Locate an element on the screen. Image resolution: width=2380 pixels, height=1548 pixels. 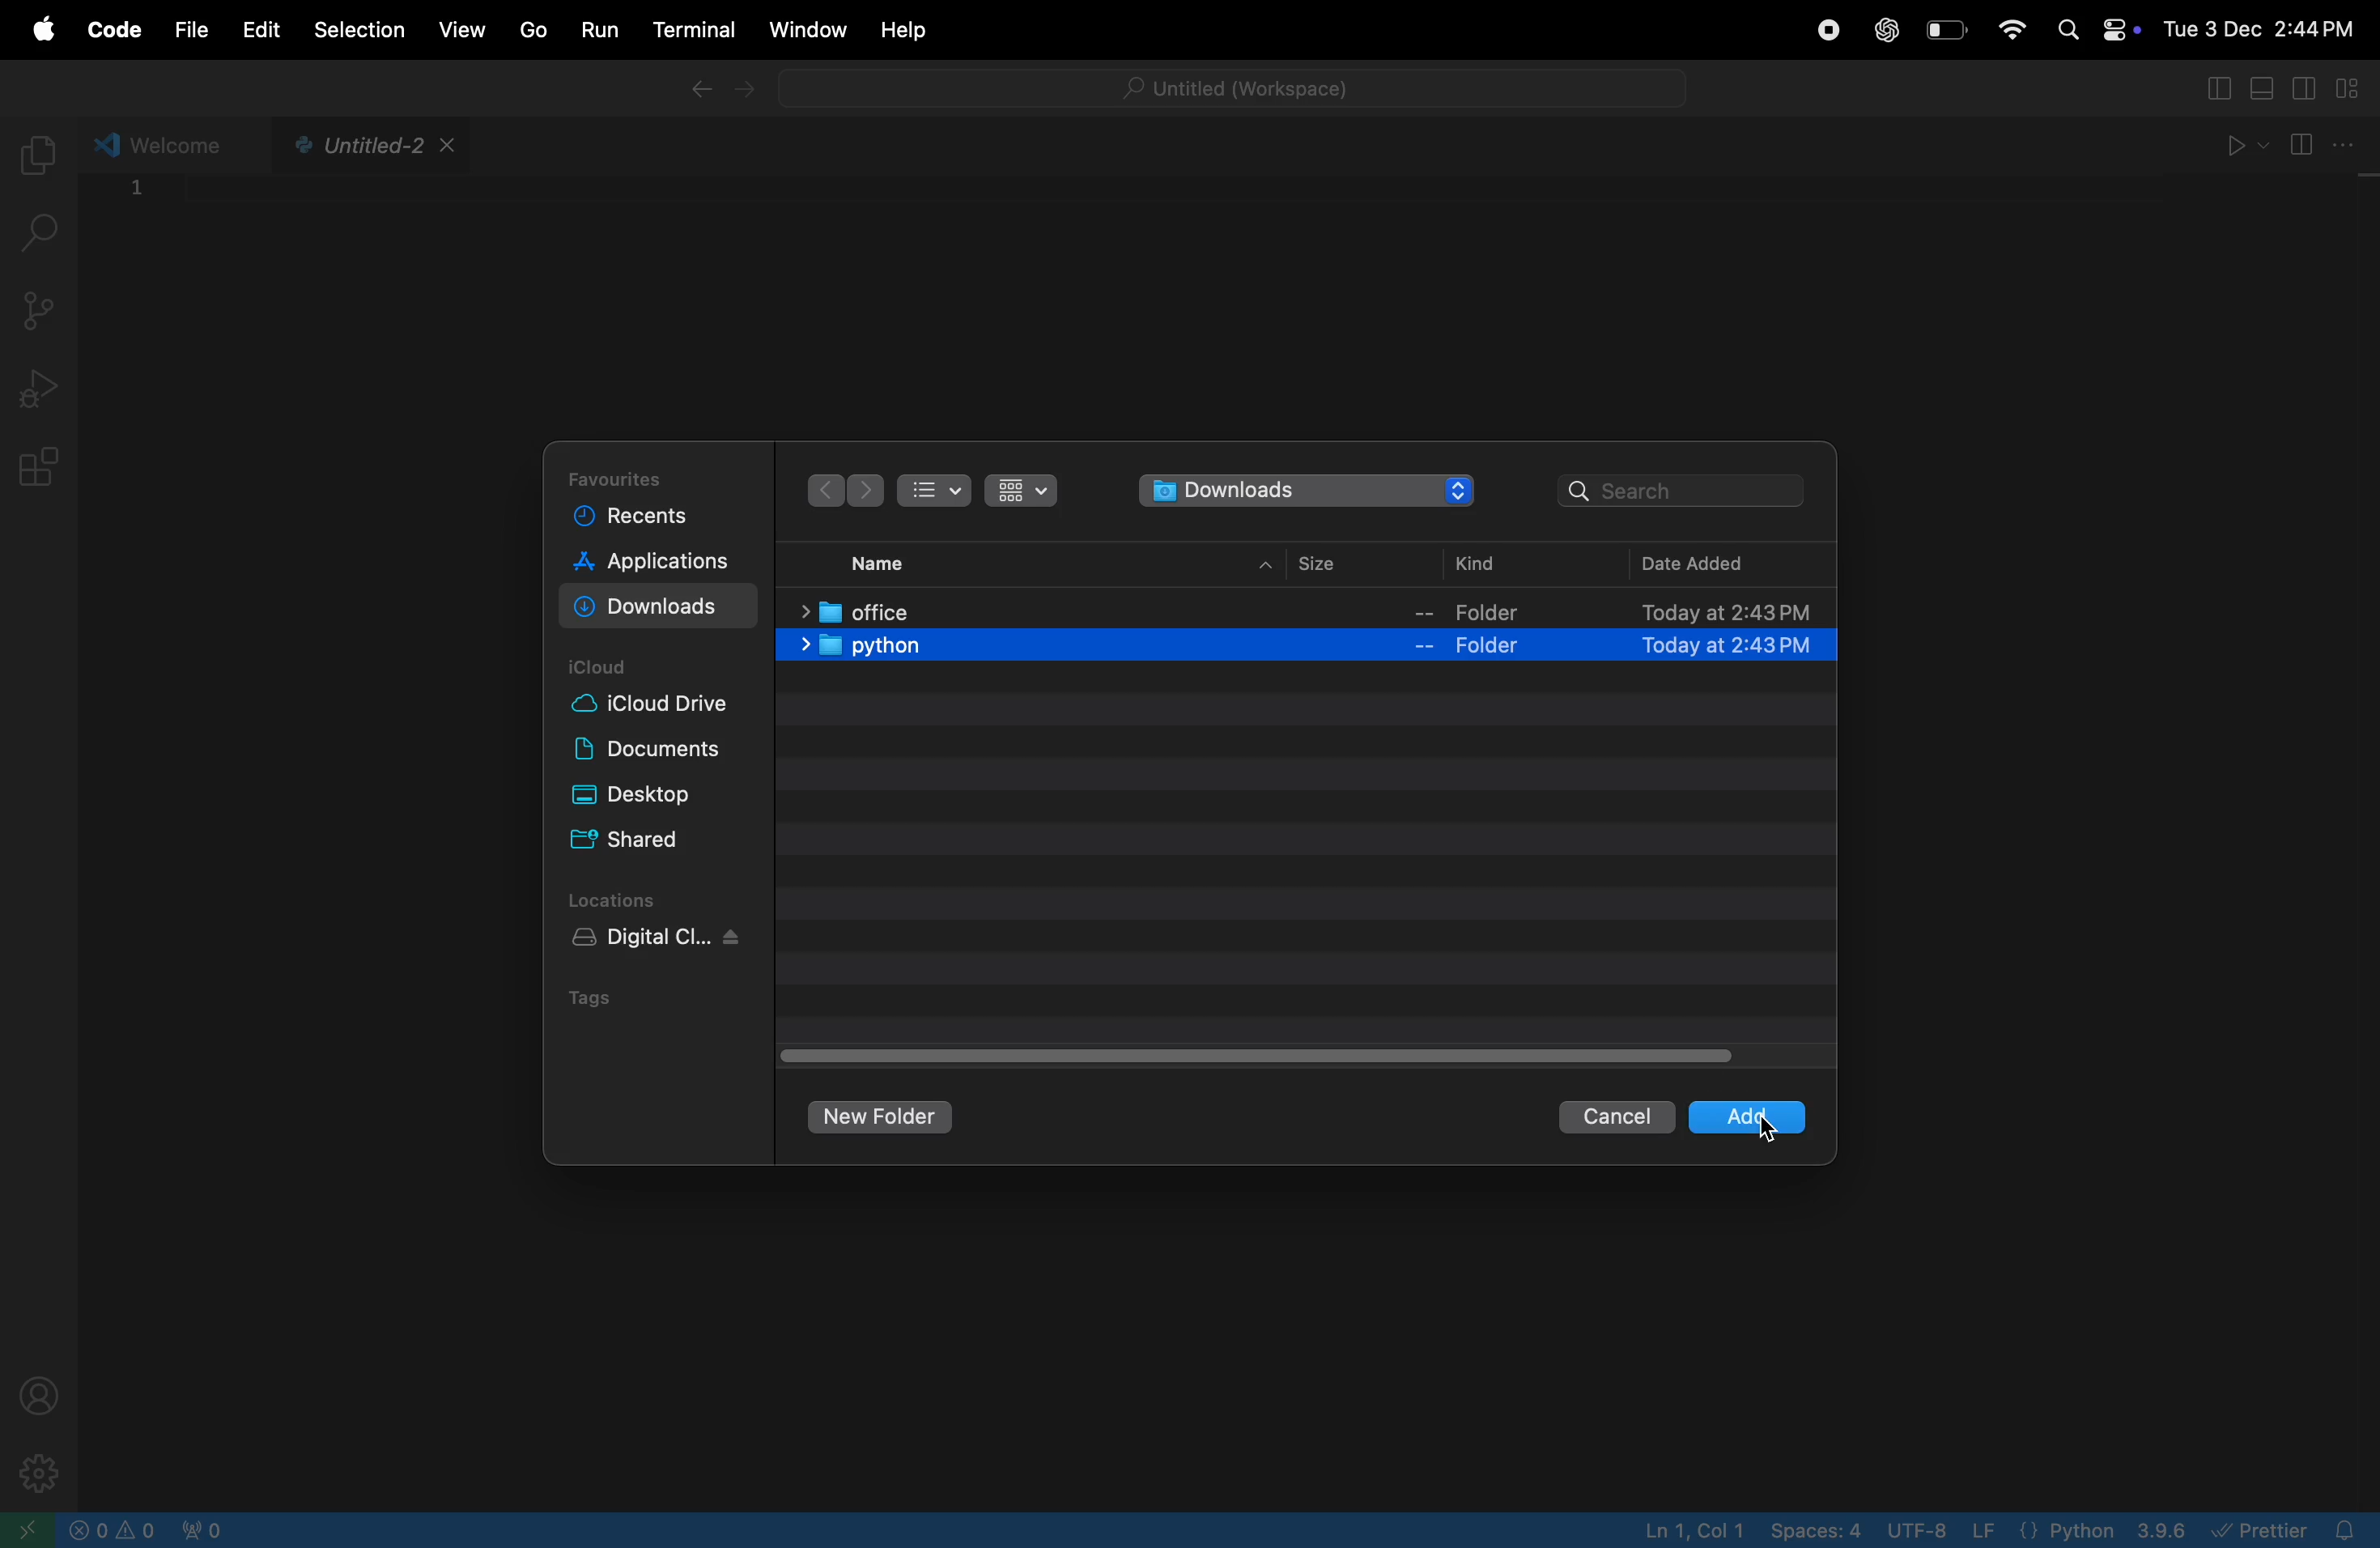
cancel is located at coordinates (1616, 1115).